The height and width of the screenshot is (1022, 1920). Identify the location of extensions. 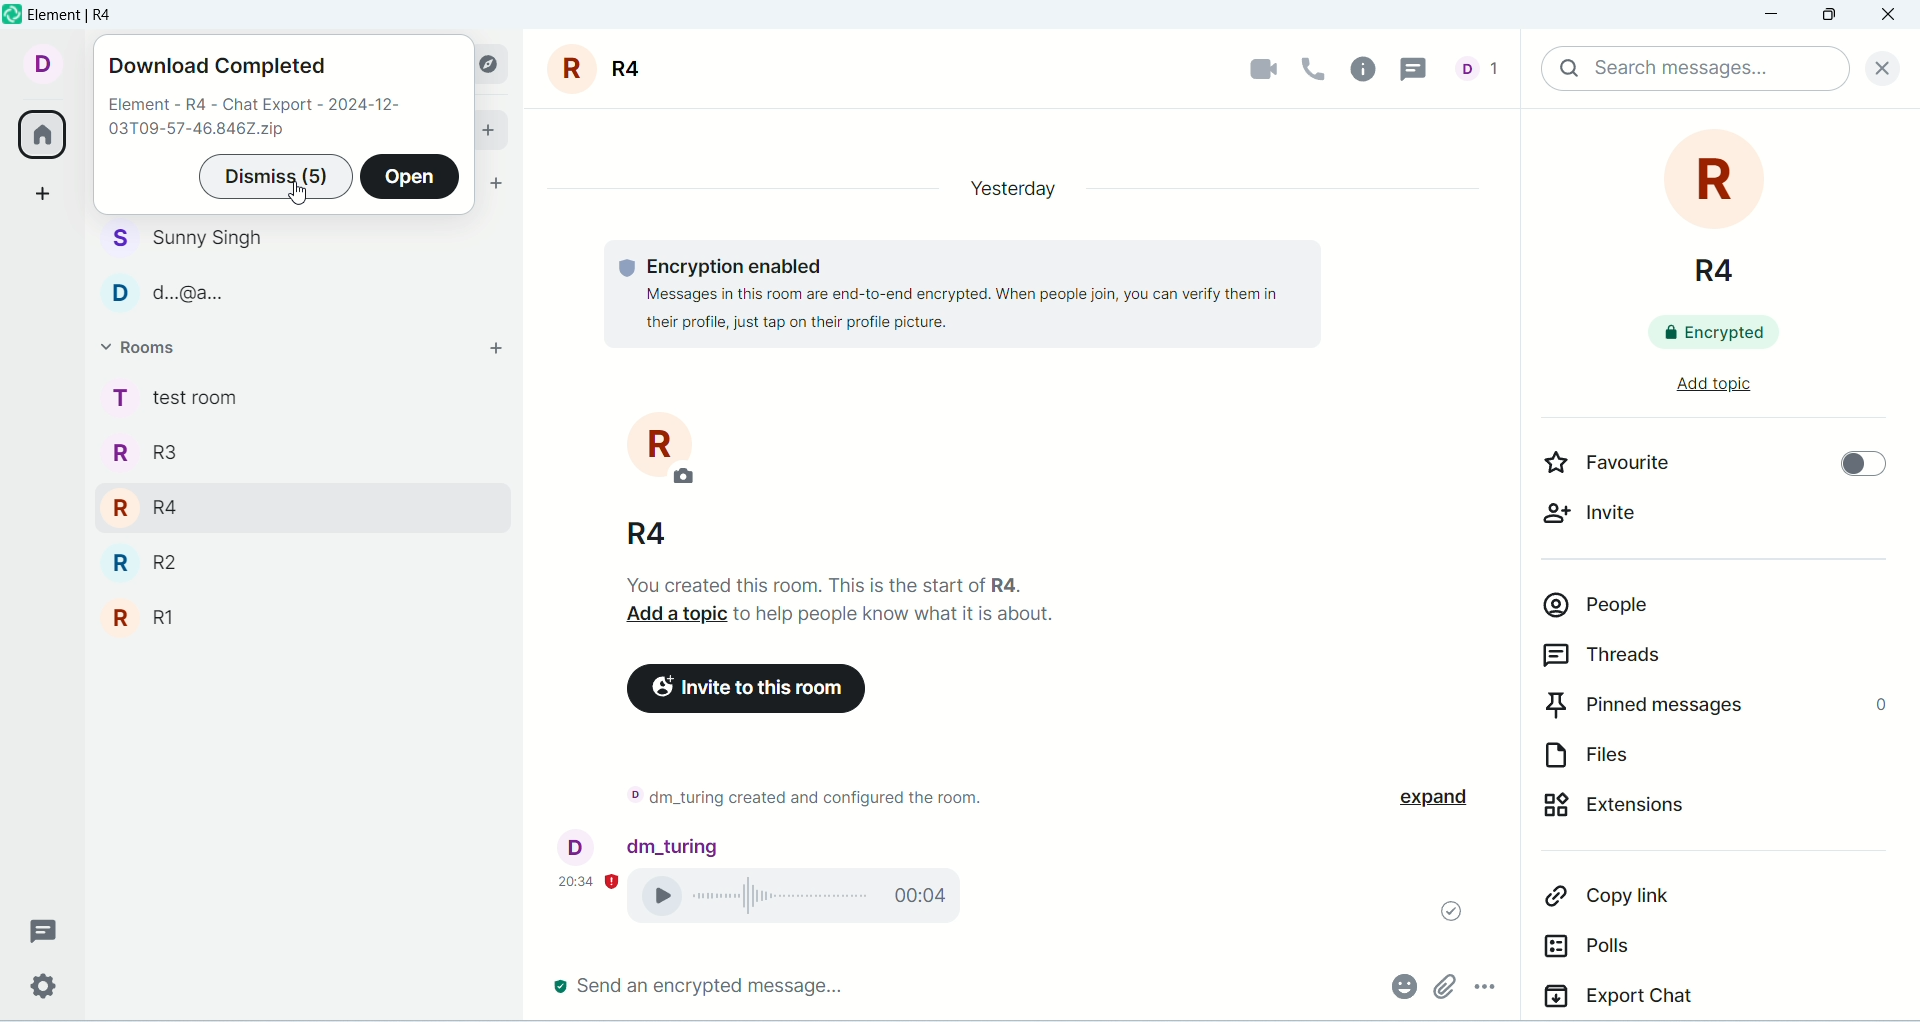
(1685, 816).